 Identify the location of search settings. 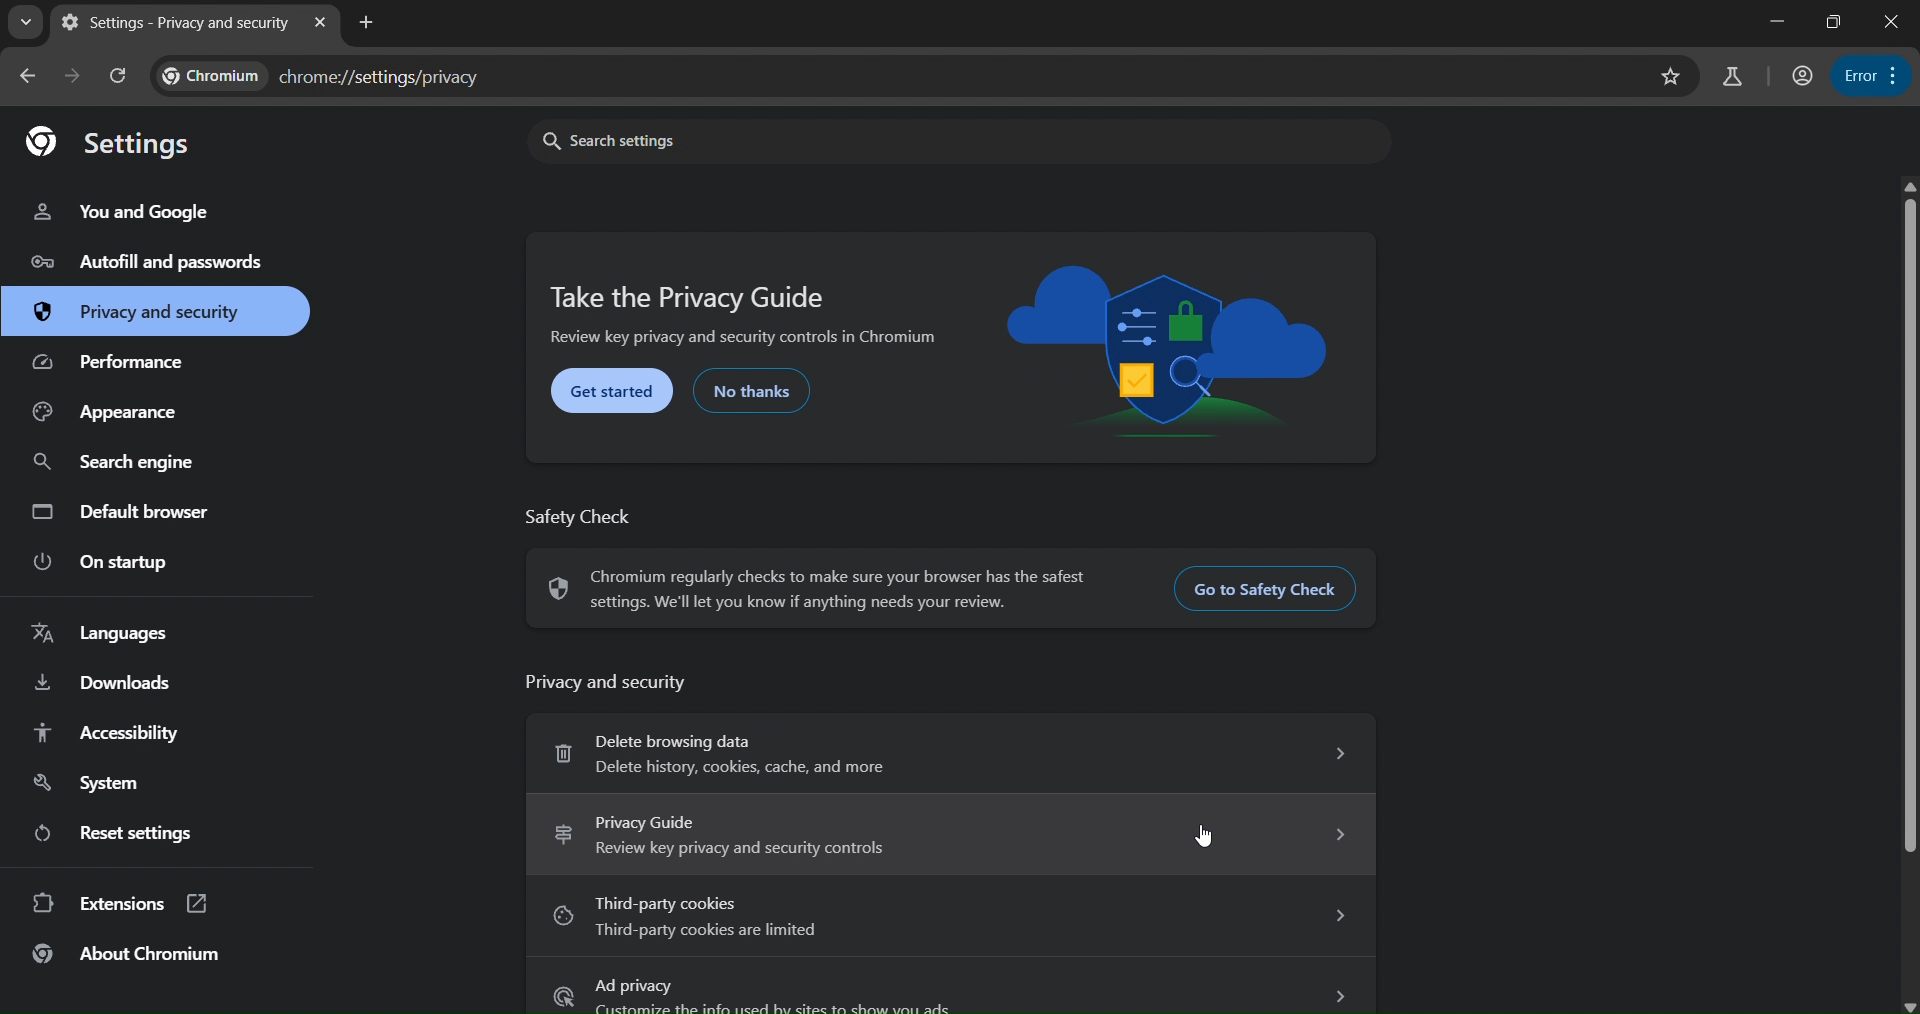
(948, 140).